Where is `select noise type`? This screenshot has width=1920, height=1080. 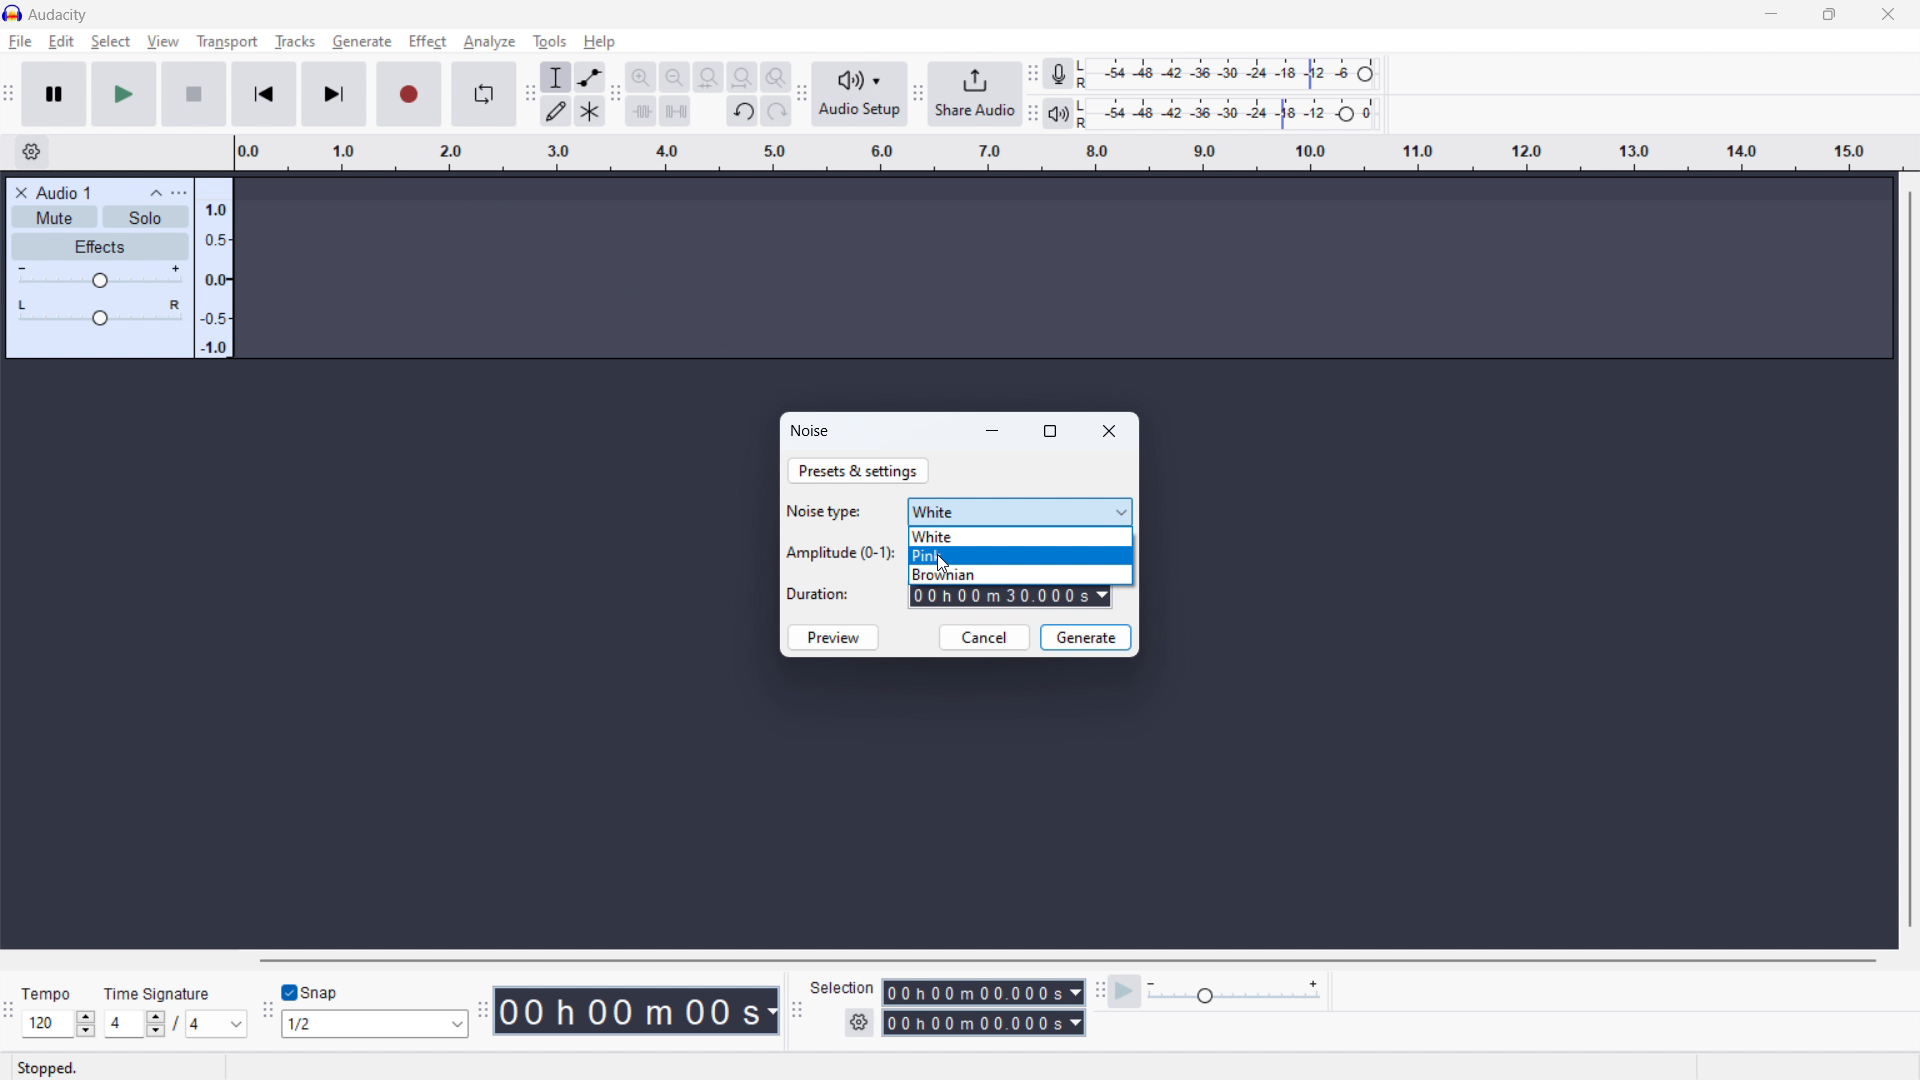 select noise type is located at coordinates (1020, 512).